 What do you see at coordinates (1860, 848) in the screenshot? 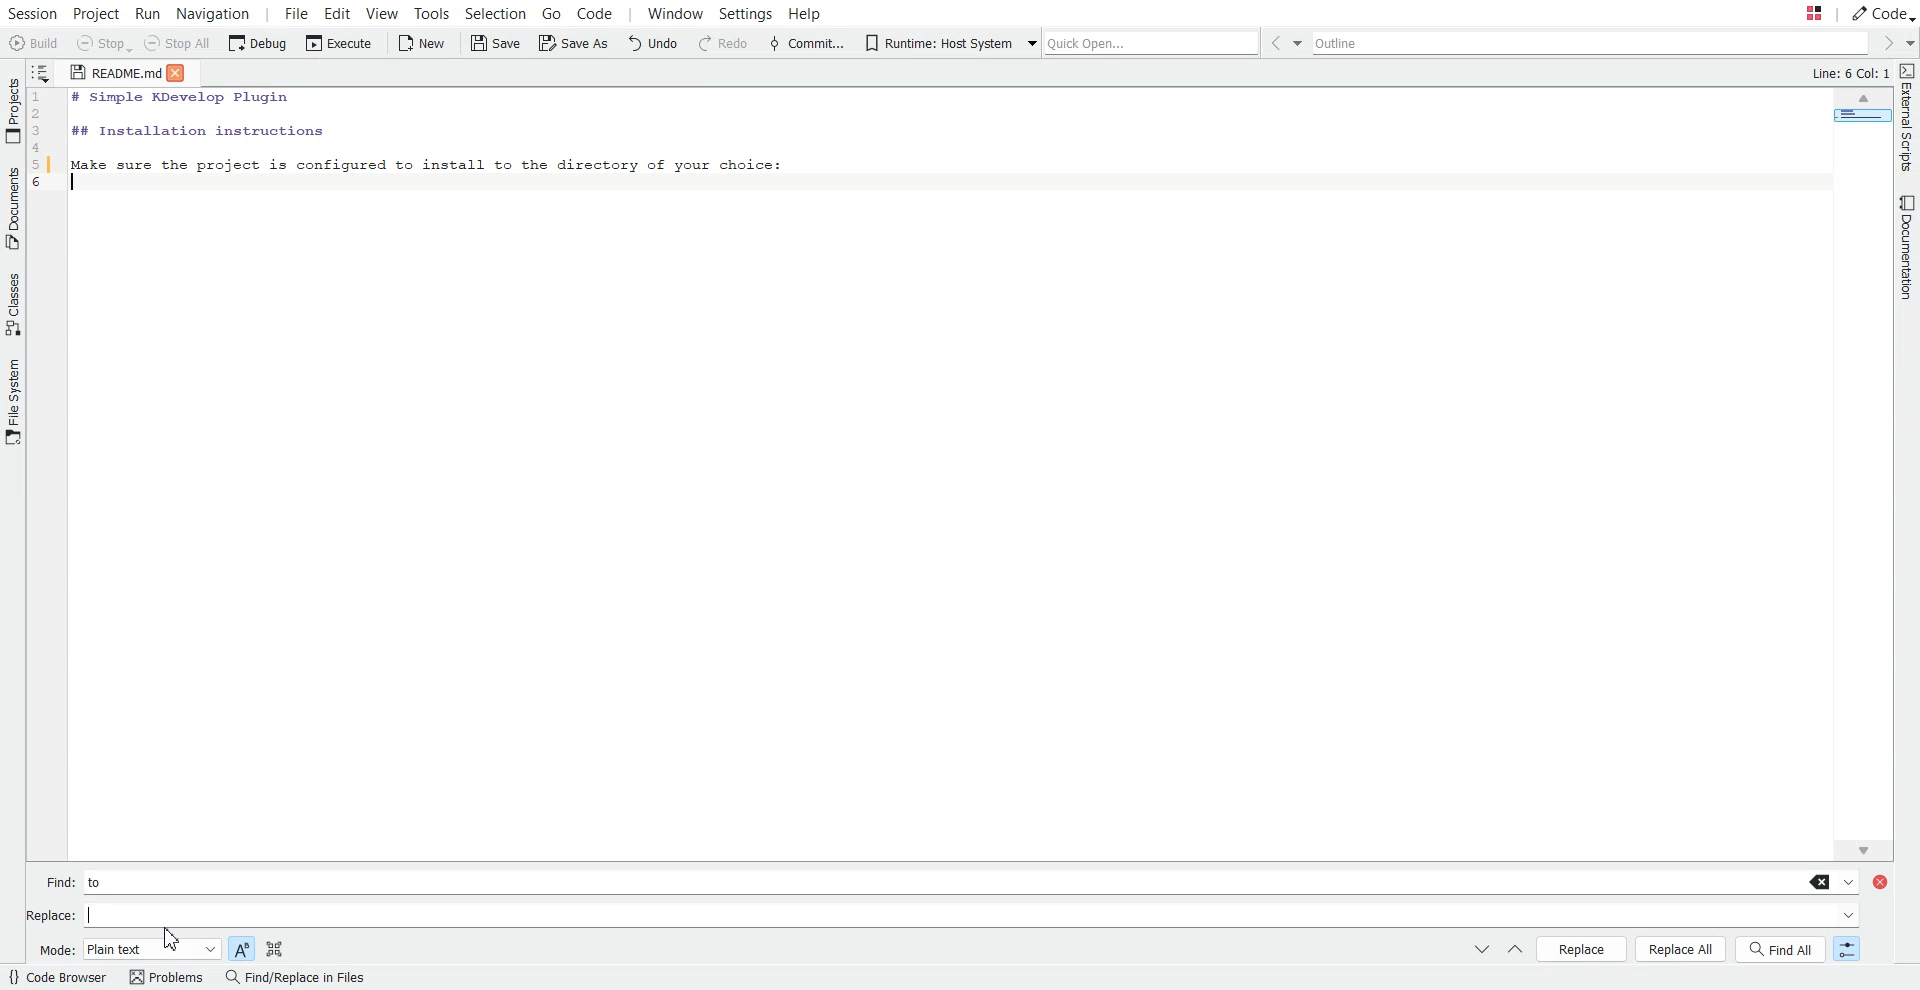
I see `Scroll Down Arrow` at bounding box center [1860, 848].